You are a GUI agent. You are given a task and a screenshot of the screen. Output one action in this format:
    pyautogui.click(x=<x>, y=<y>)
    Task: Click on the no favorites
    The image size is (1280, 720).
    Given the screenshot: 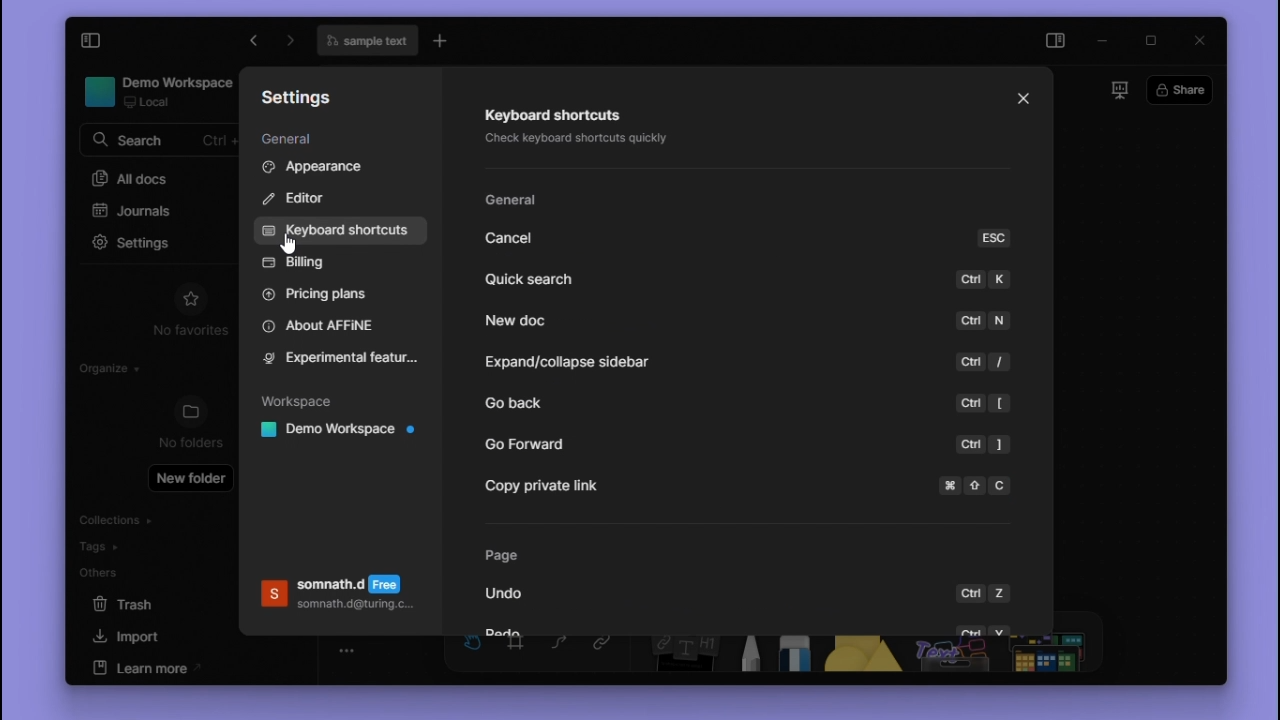 What is the action you would take?
    pyautogui.click(x=185, y=331)
    